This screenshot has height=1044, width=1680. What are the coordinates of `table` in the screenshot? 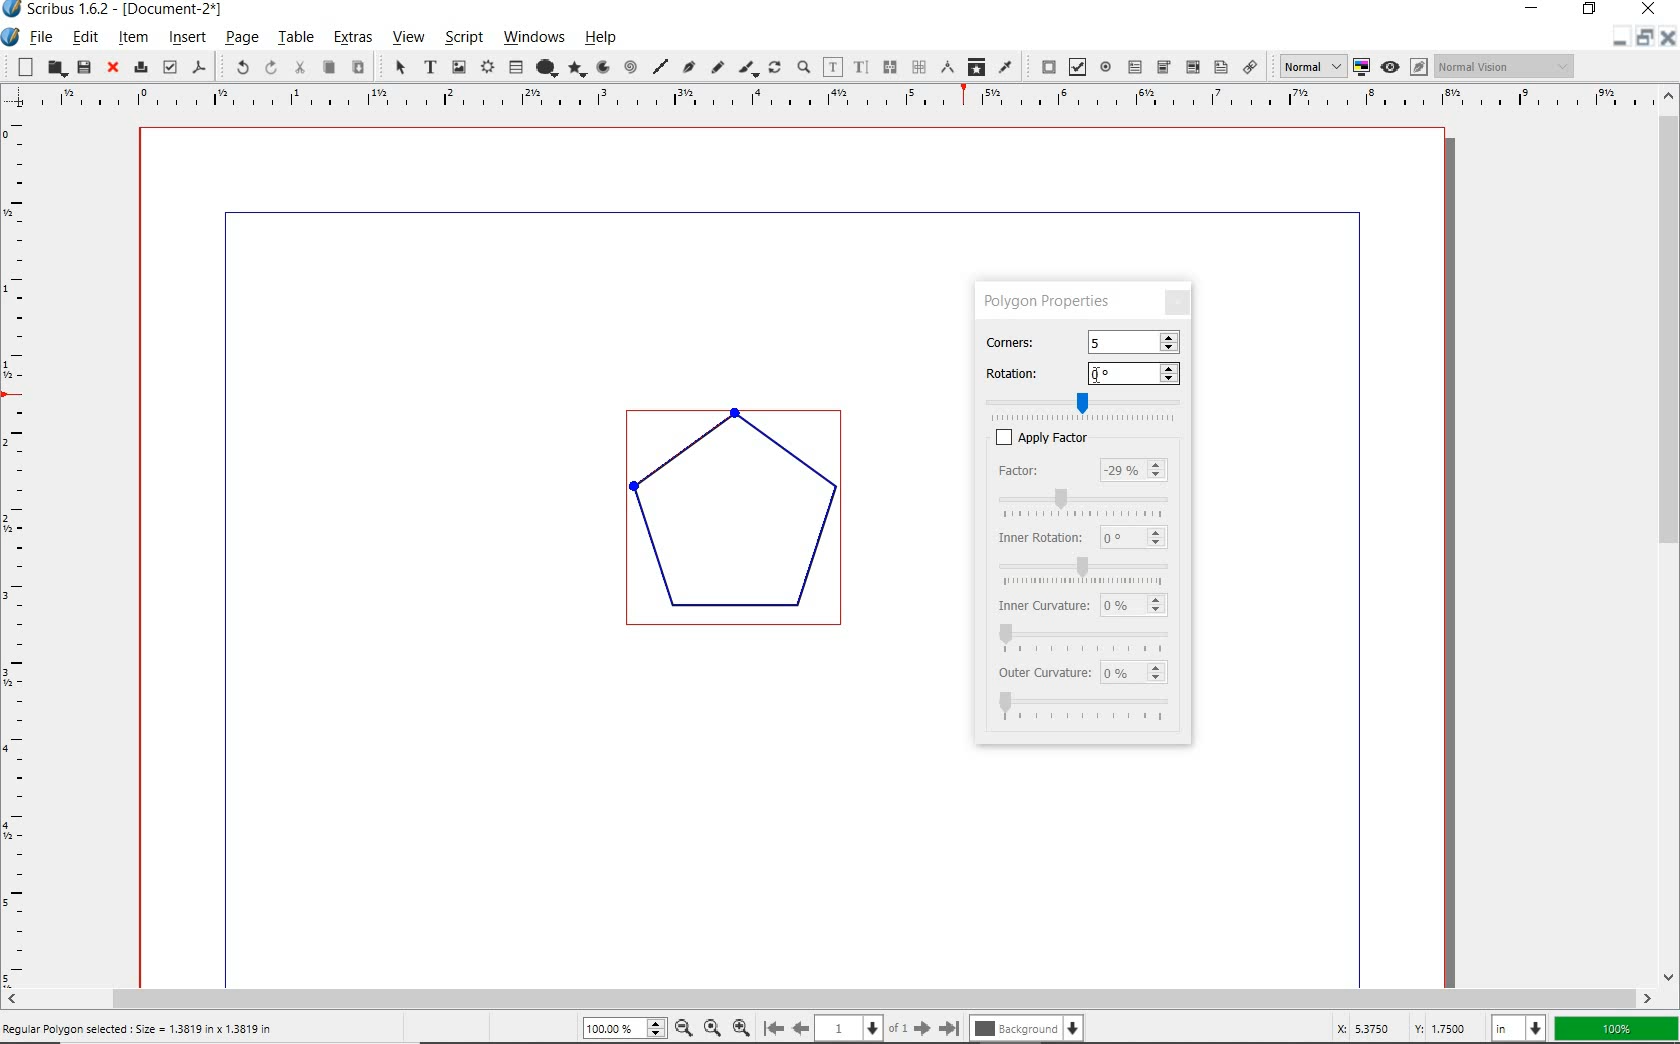 It's located at (295, 38).